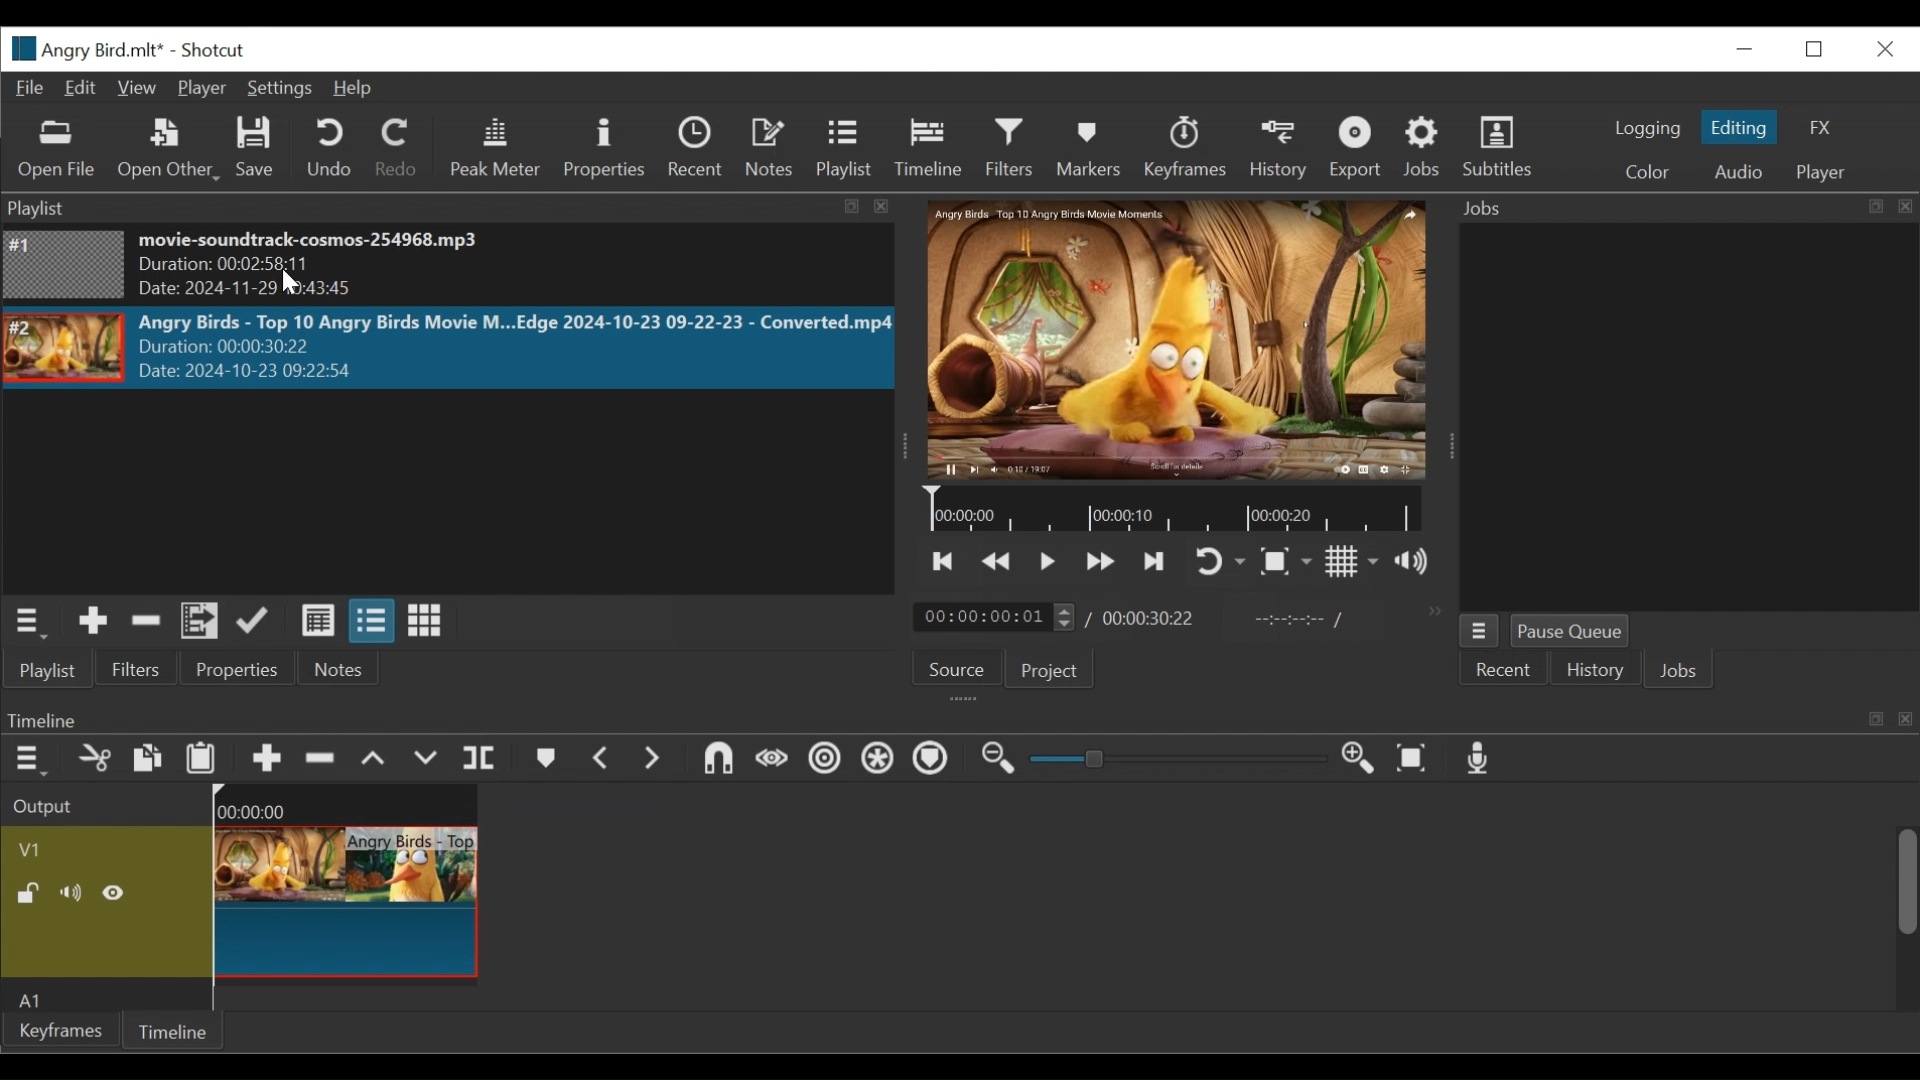 The width and height of the screenshot is (1920, 1080). I want to click on Zoom timeline to fit, so click(1415, 758).